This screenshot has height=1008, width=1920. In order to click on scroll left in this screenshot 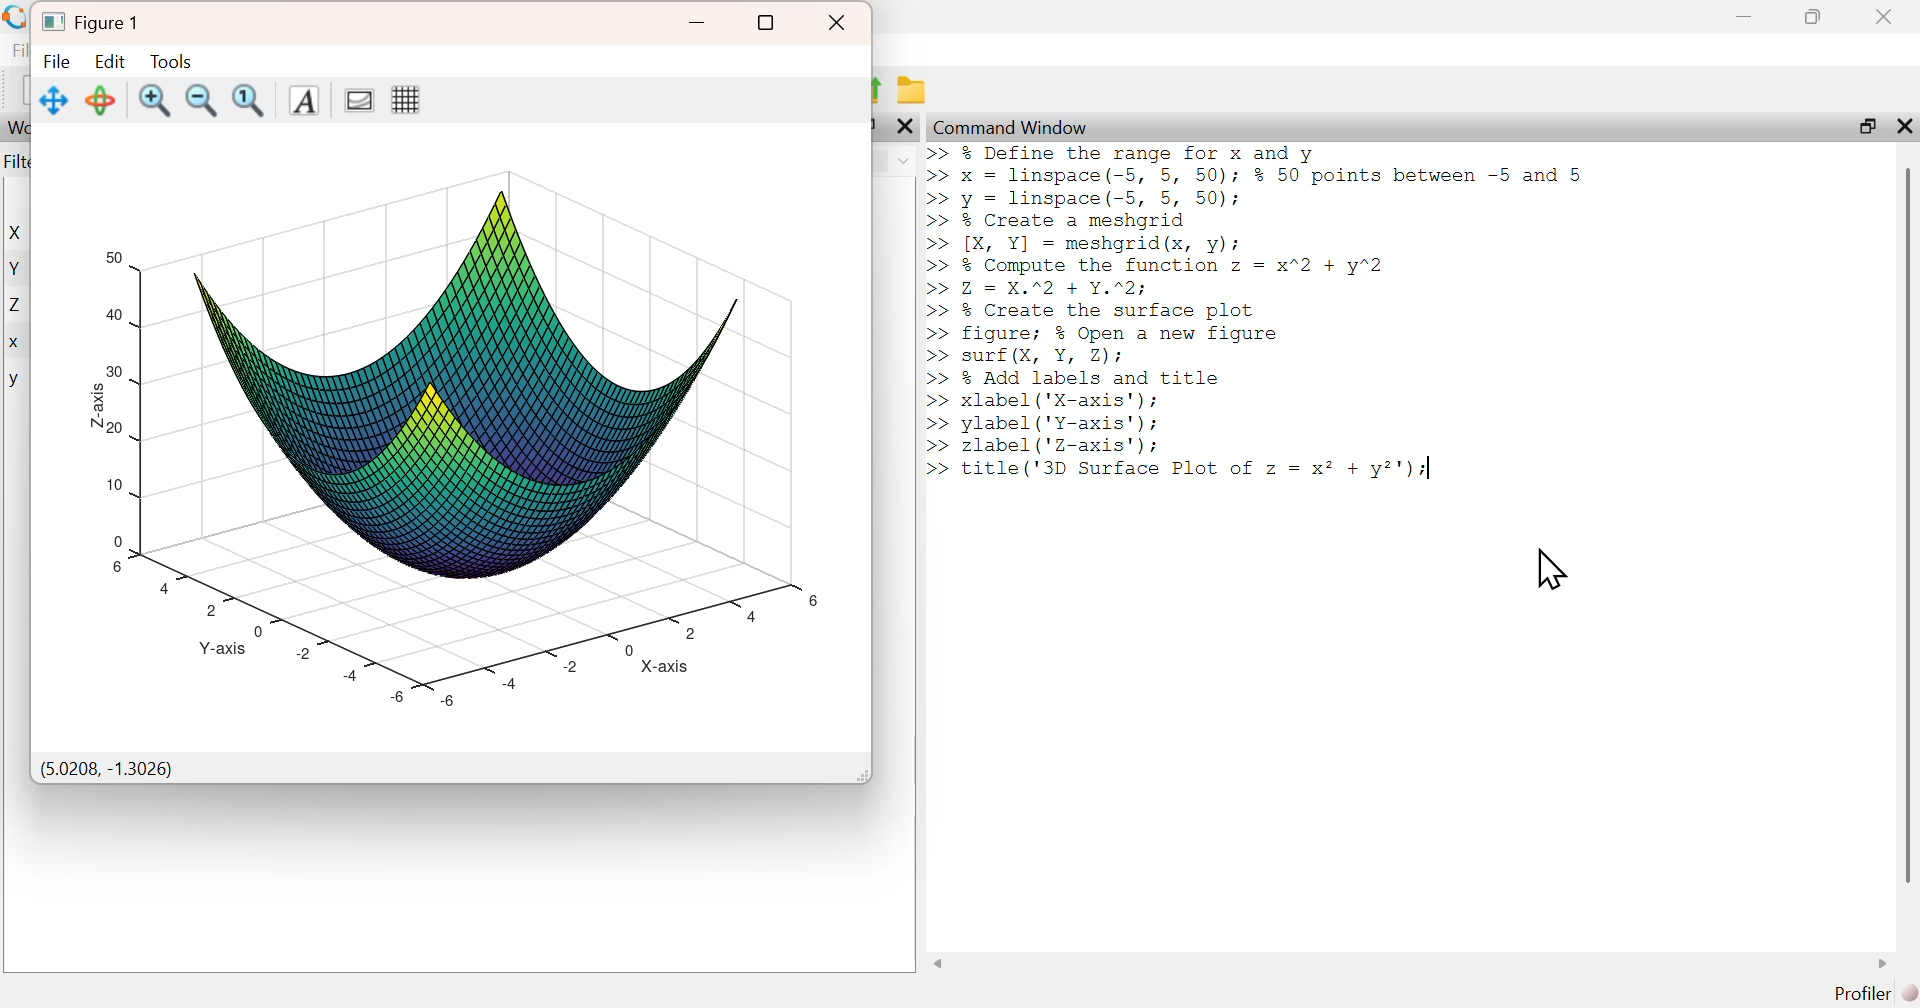, I will do `click(939, 963)`.